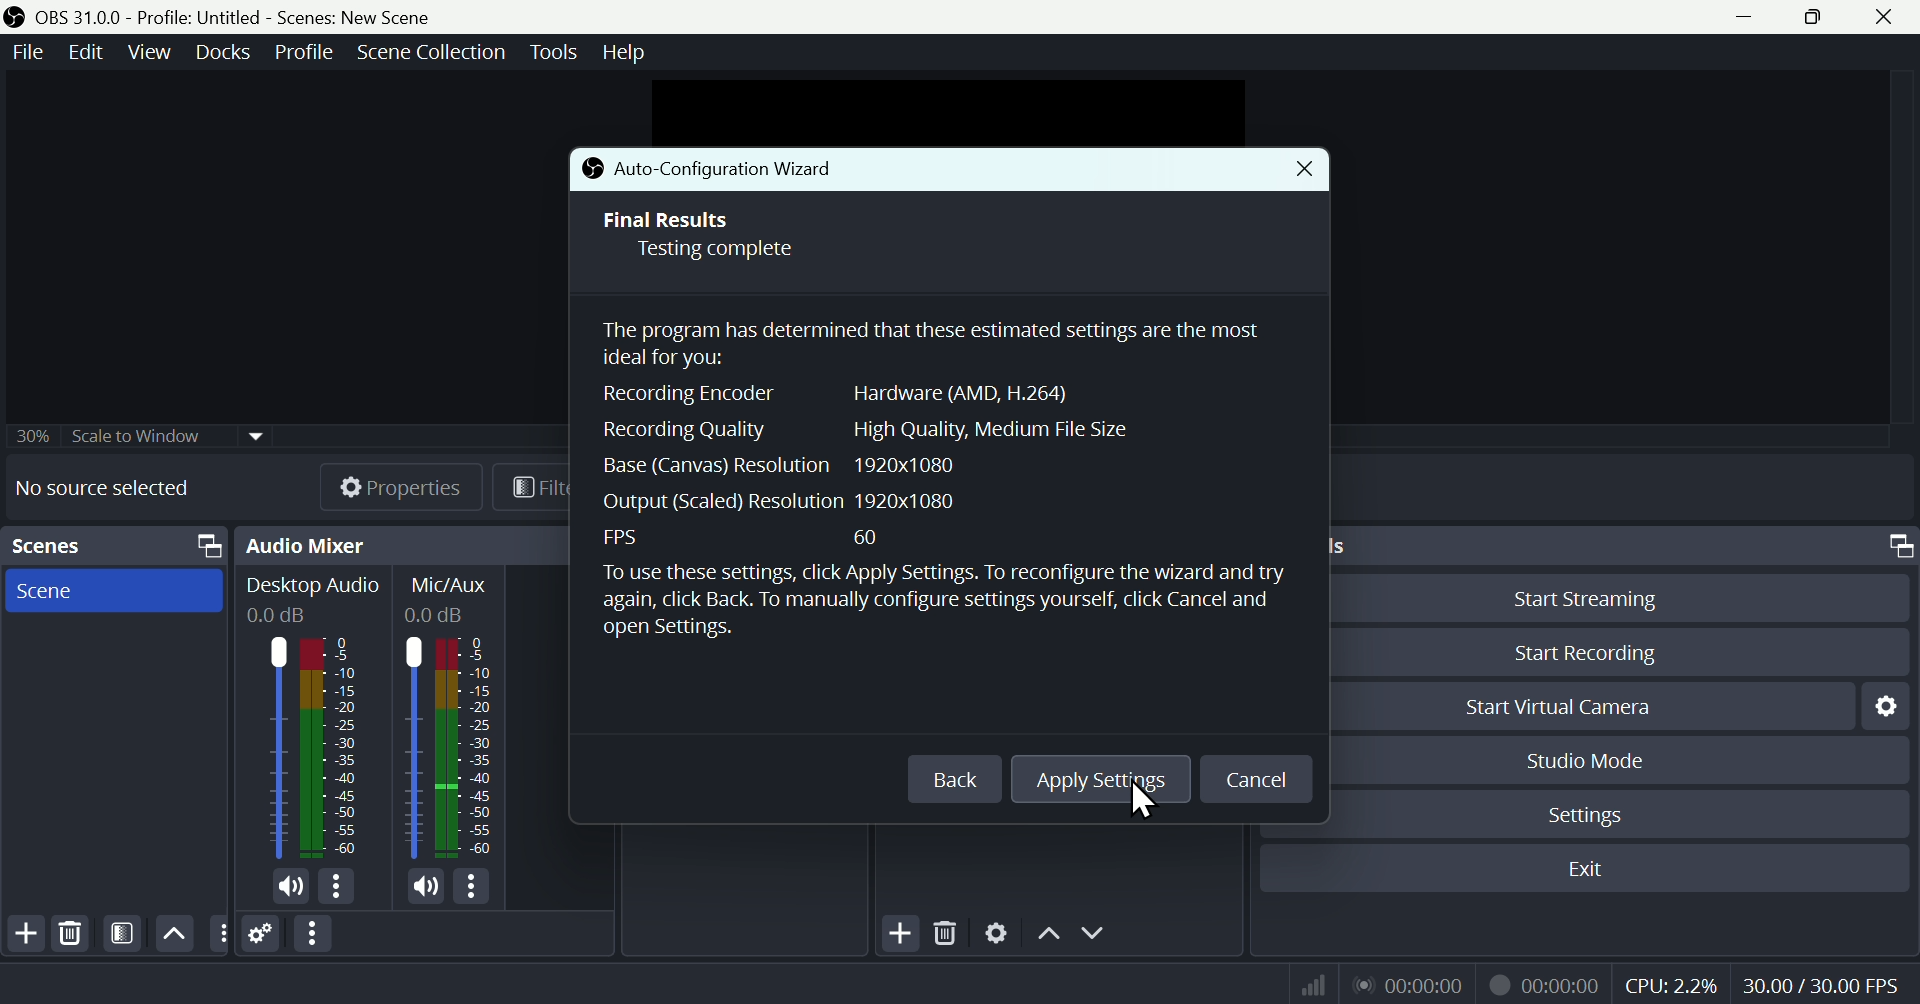 The width and height of the screenshot is (1920, 1004). I want to click on help, so click(627, 49).